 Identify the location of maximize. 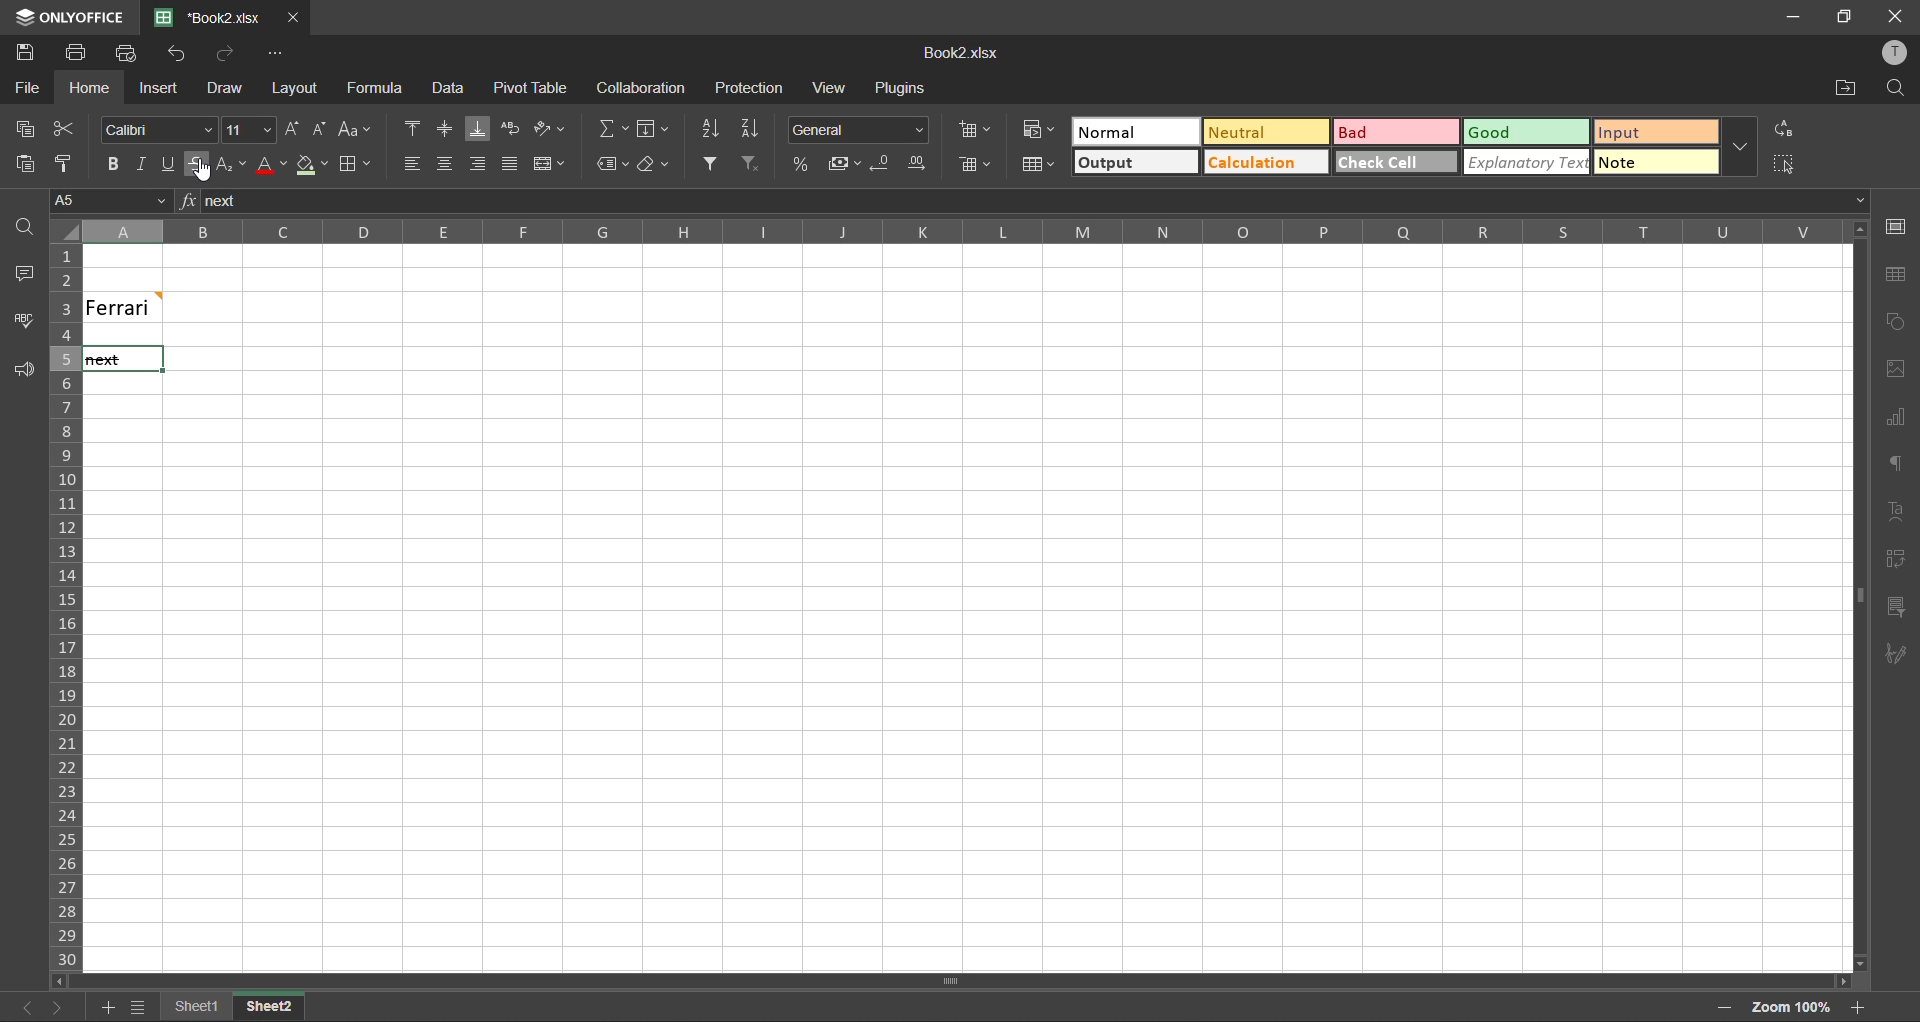
(1844, 17).